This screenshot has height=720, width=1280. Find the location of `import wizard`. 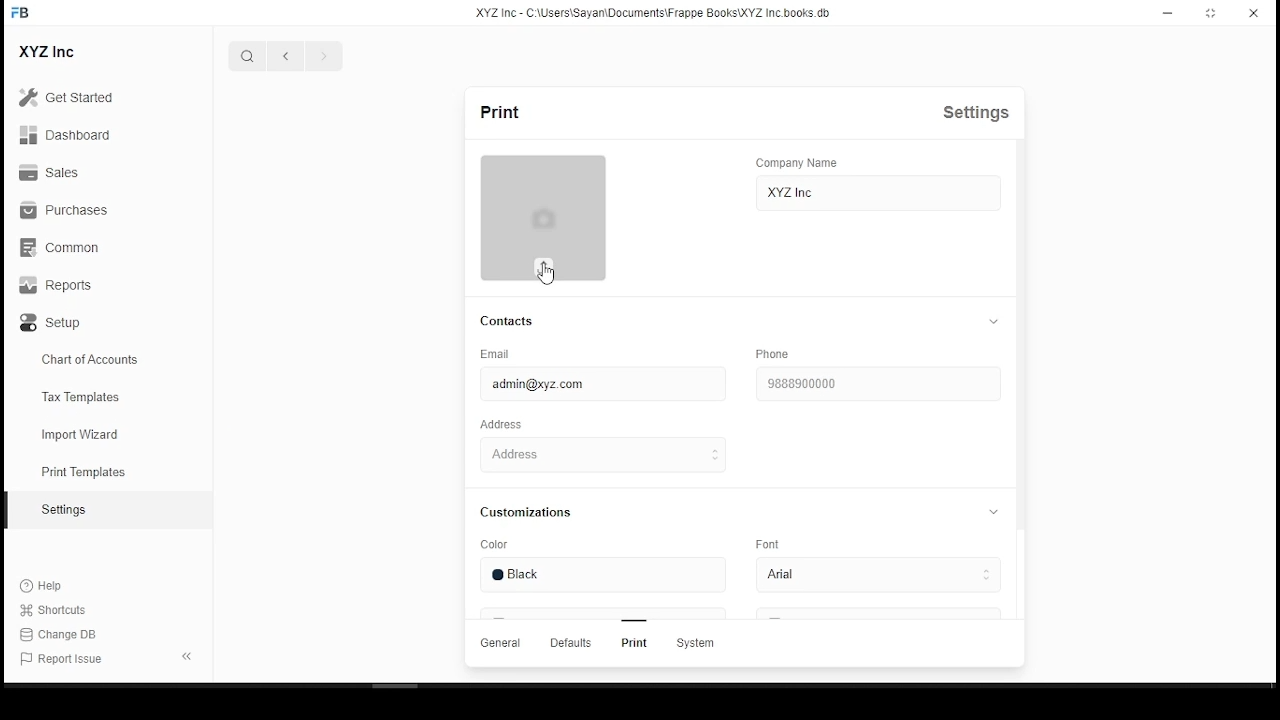

import wizard is located at coordinates (81, 436).